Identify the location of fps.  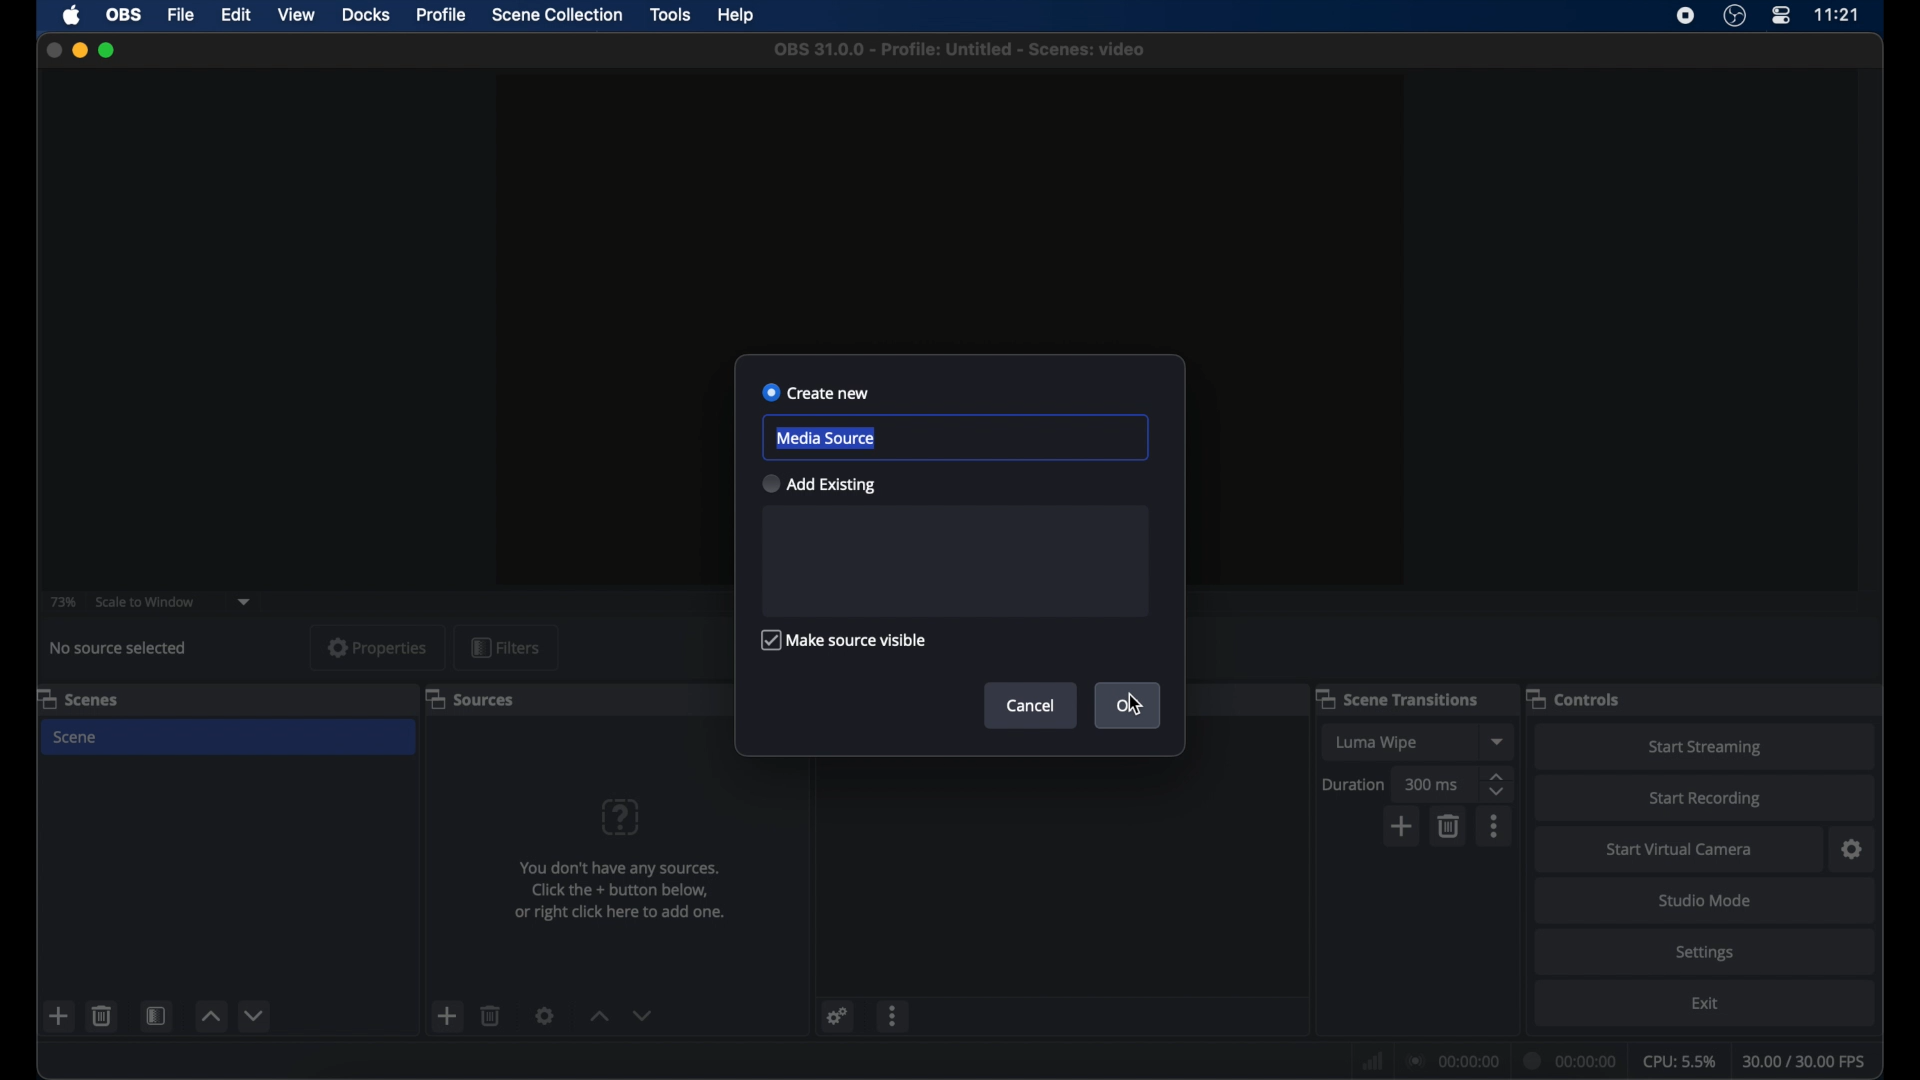
(1804, 1061).